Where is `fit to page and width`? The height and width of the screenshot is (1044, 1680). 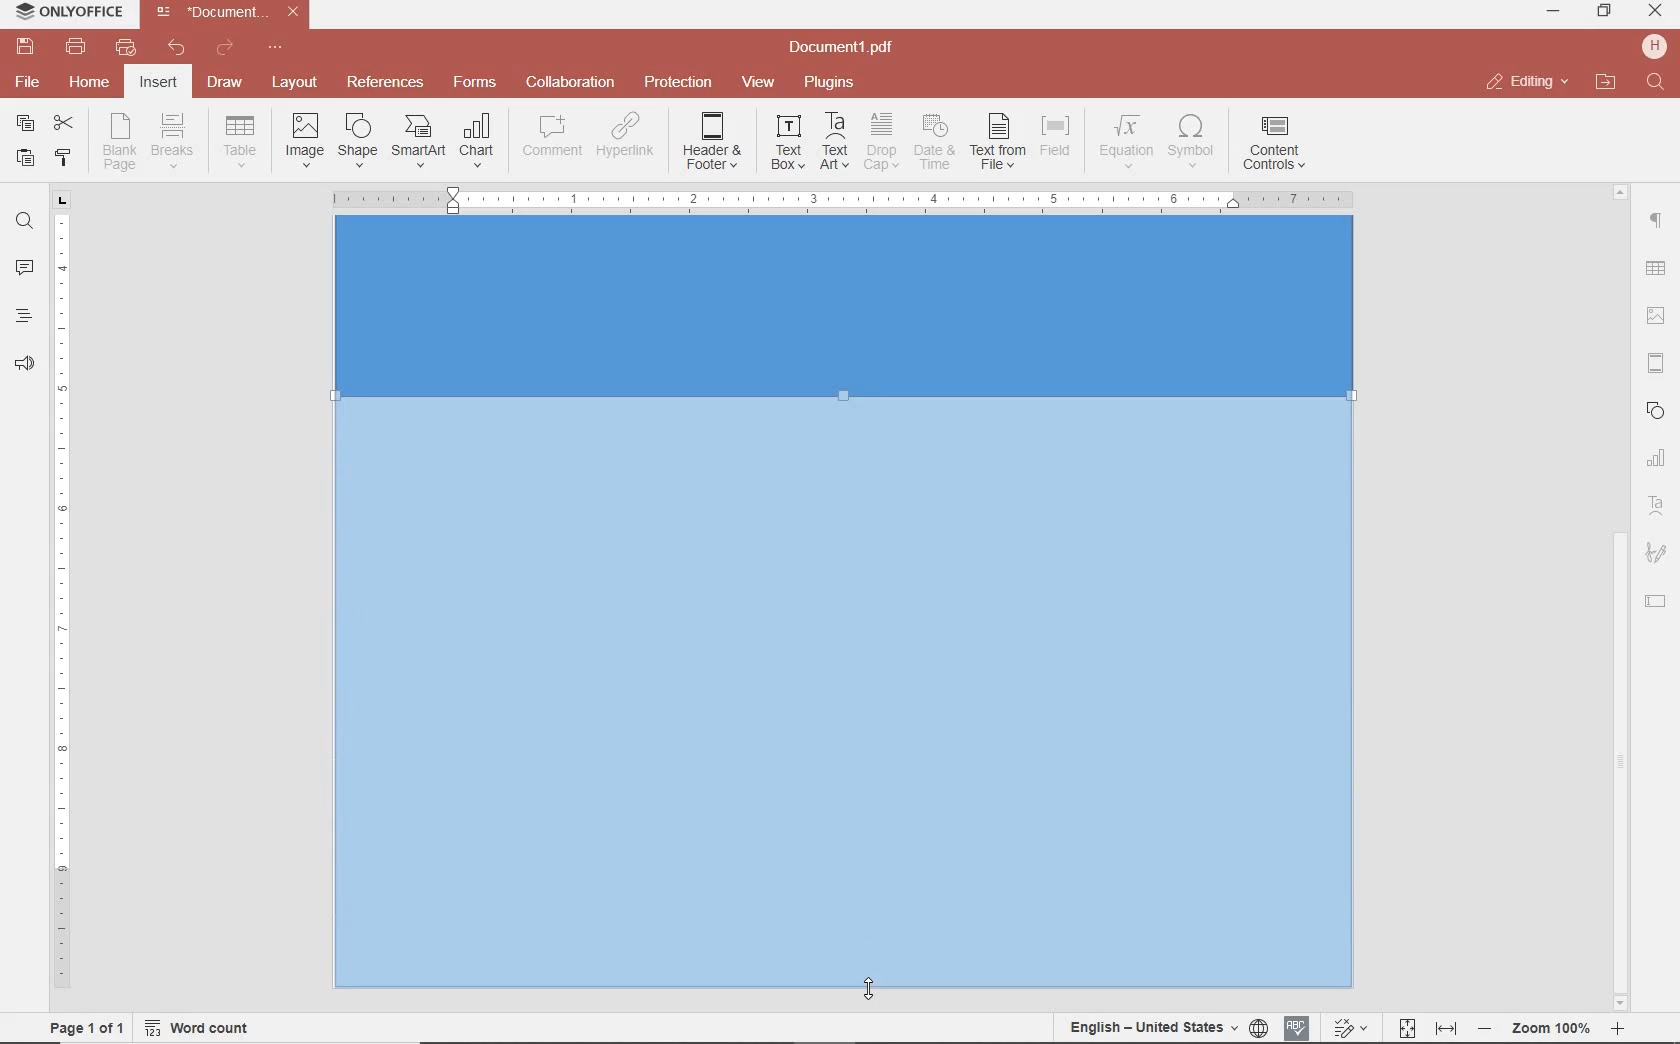
fit to page and width is located at coordinates (1424, 1029).